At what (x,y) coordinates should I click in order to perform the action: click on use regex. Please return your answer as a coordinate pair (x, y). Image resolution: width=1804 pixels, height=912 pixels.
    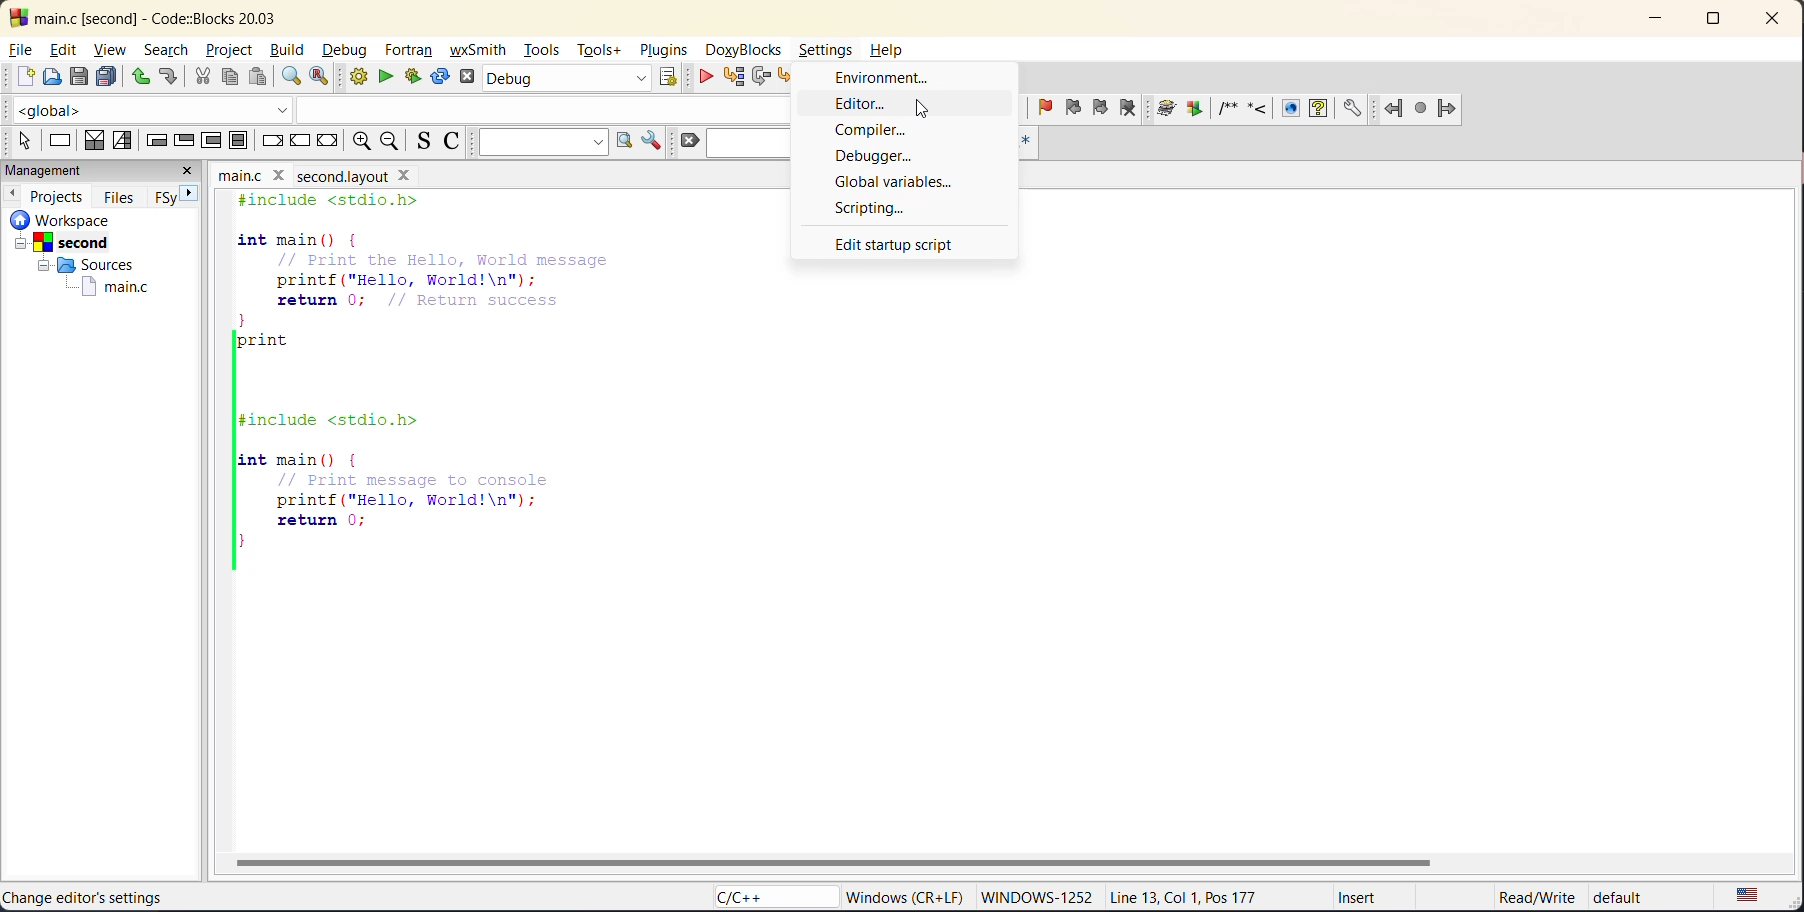
    Looking at the image, I should click on (1030, 143).